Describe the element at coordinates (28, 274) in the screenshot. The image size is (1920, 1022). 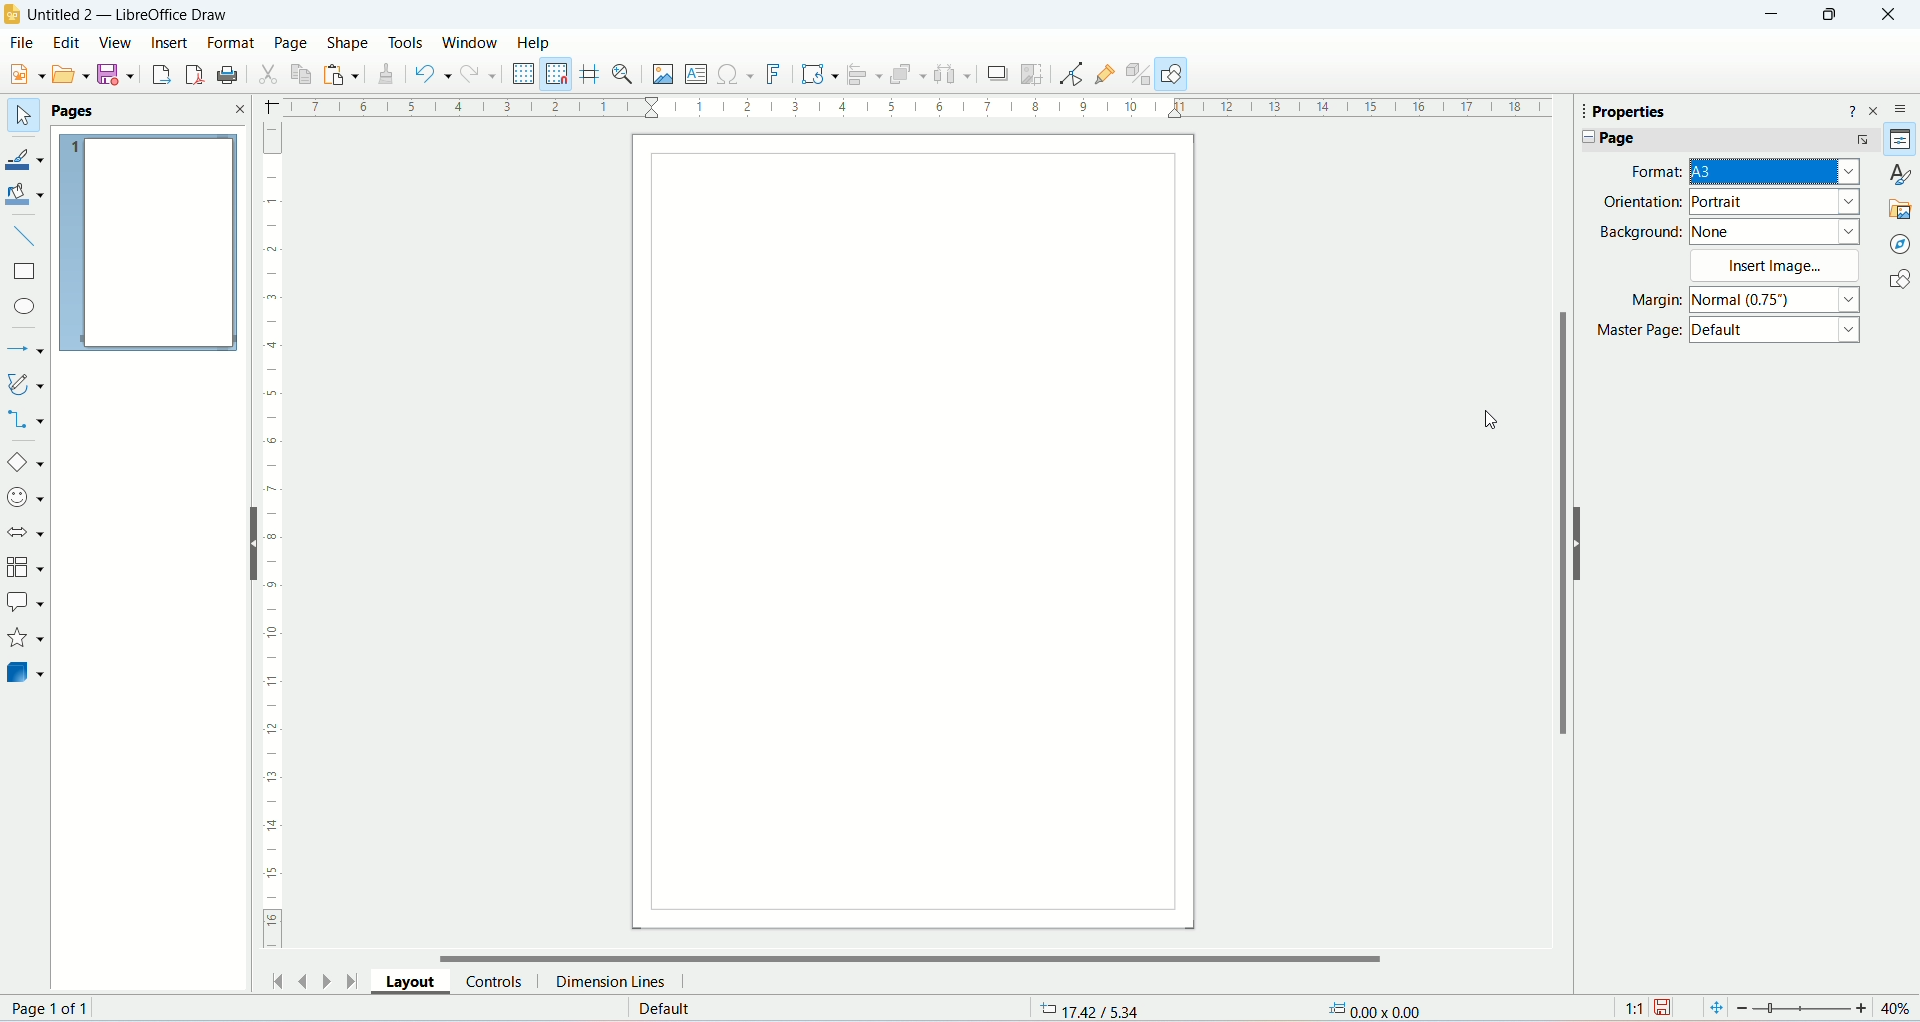
I see `rectangle` at that location.